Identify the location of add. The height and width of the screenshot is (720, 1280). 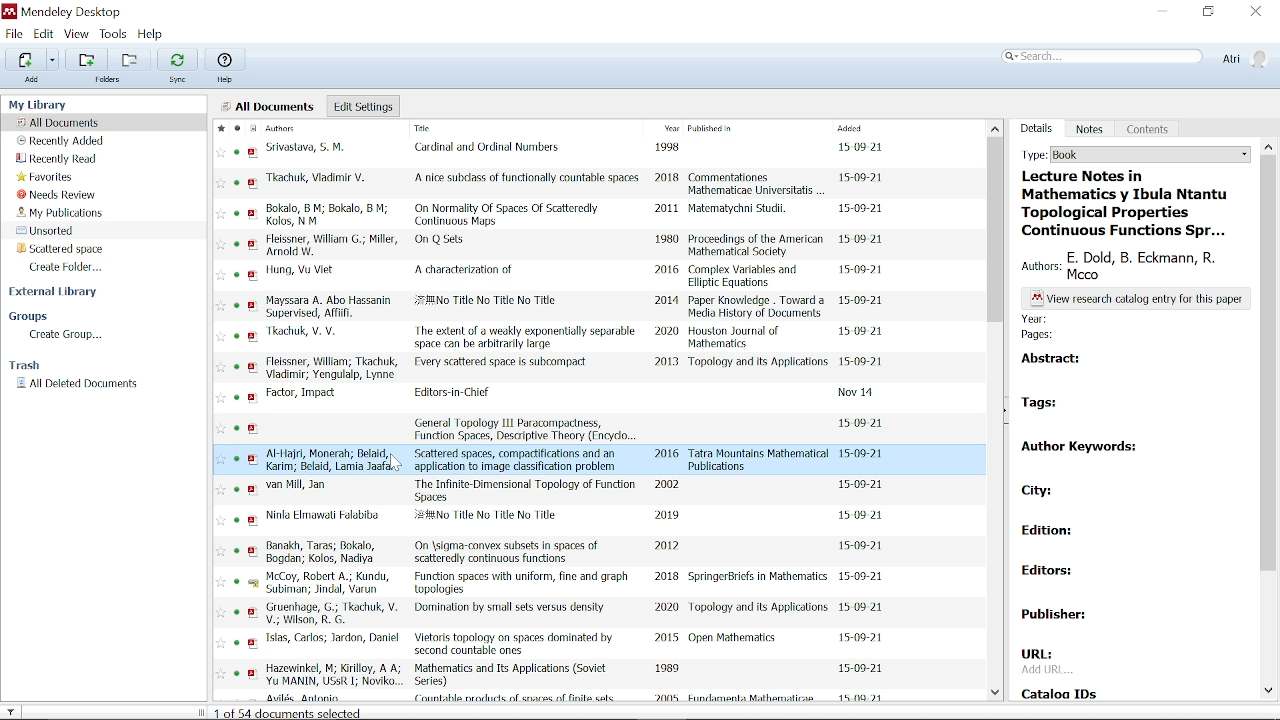
(32, 80).